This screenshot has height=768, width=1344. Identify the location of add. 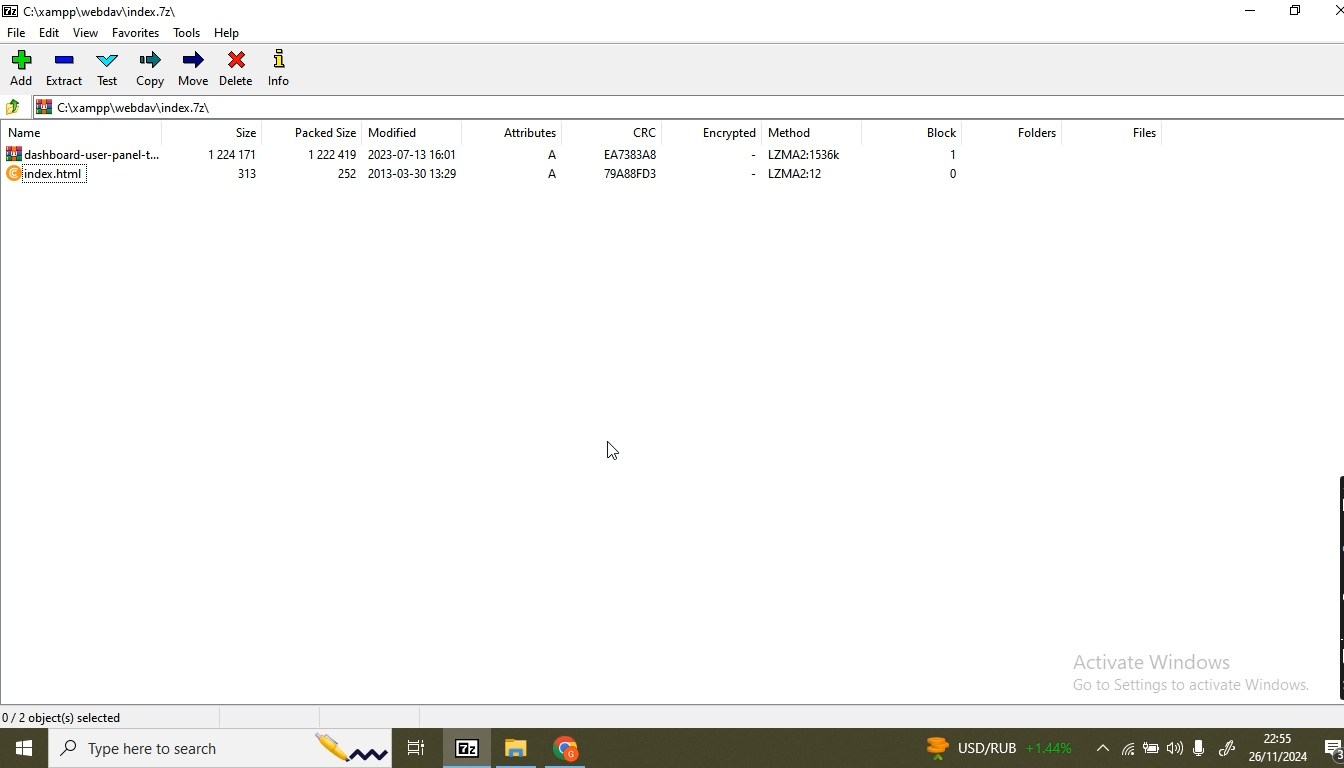
(21, 69).